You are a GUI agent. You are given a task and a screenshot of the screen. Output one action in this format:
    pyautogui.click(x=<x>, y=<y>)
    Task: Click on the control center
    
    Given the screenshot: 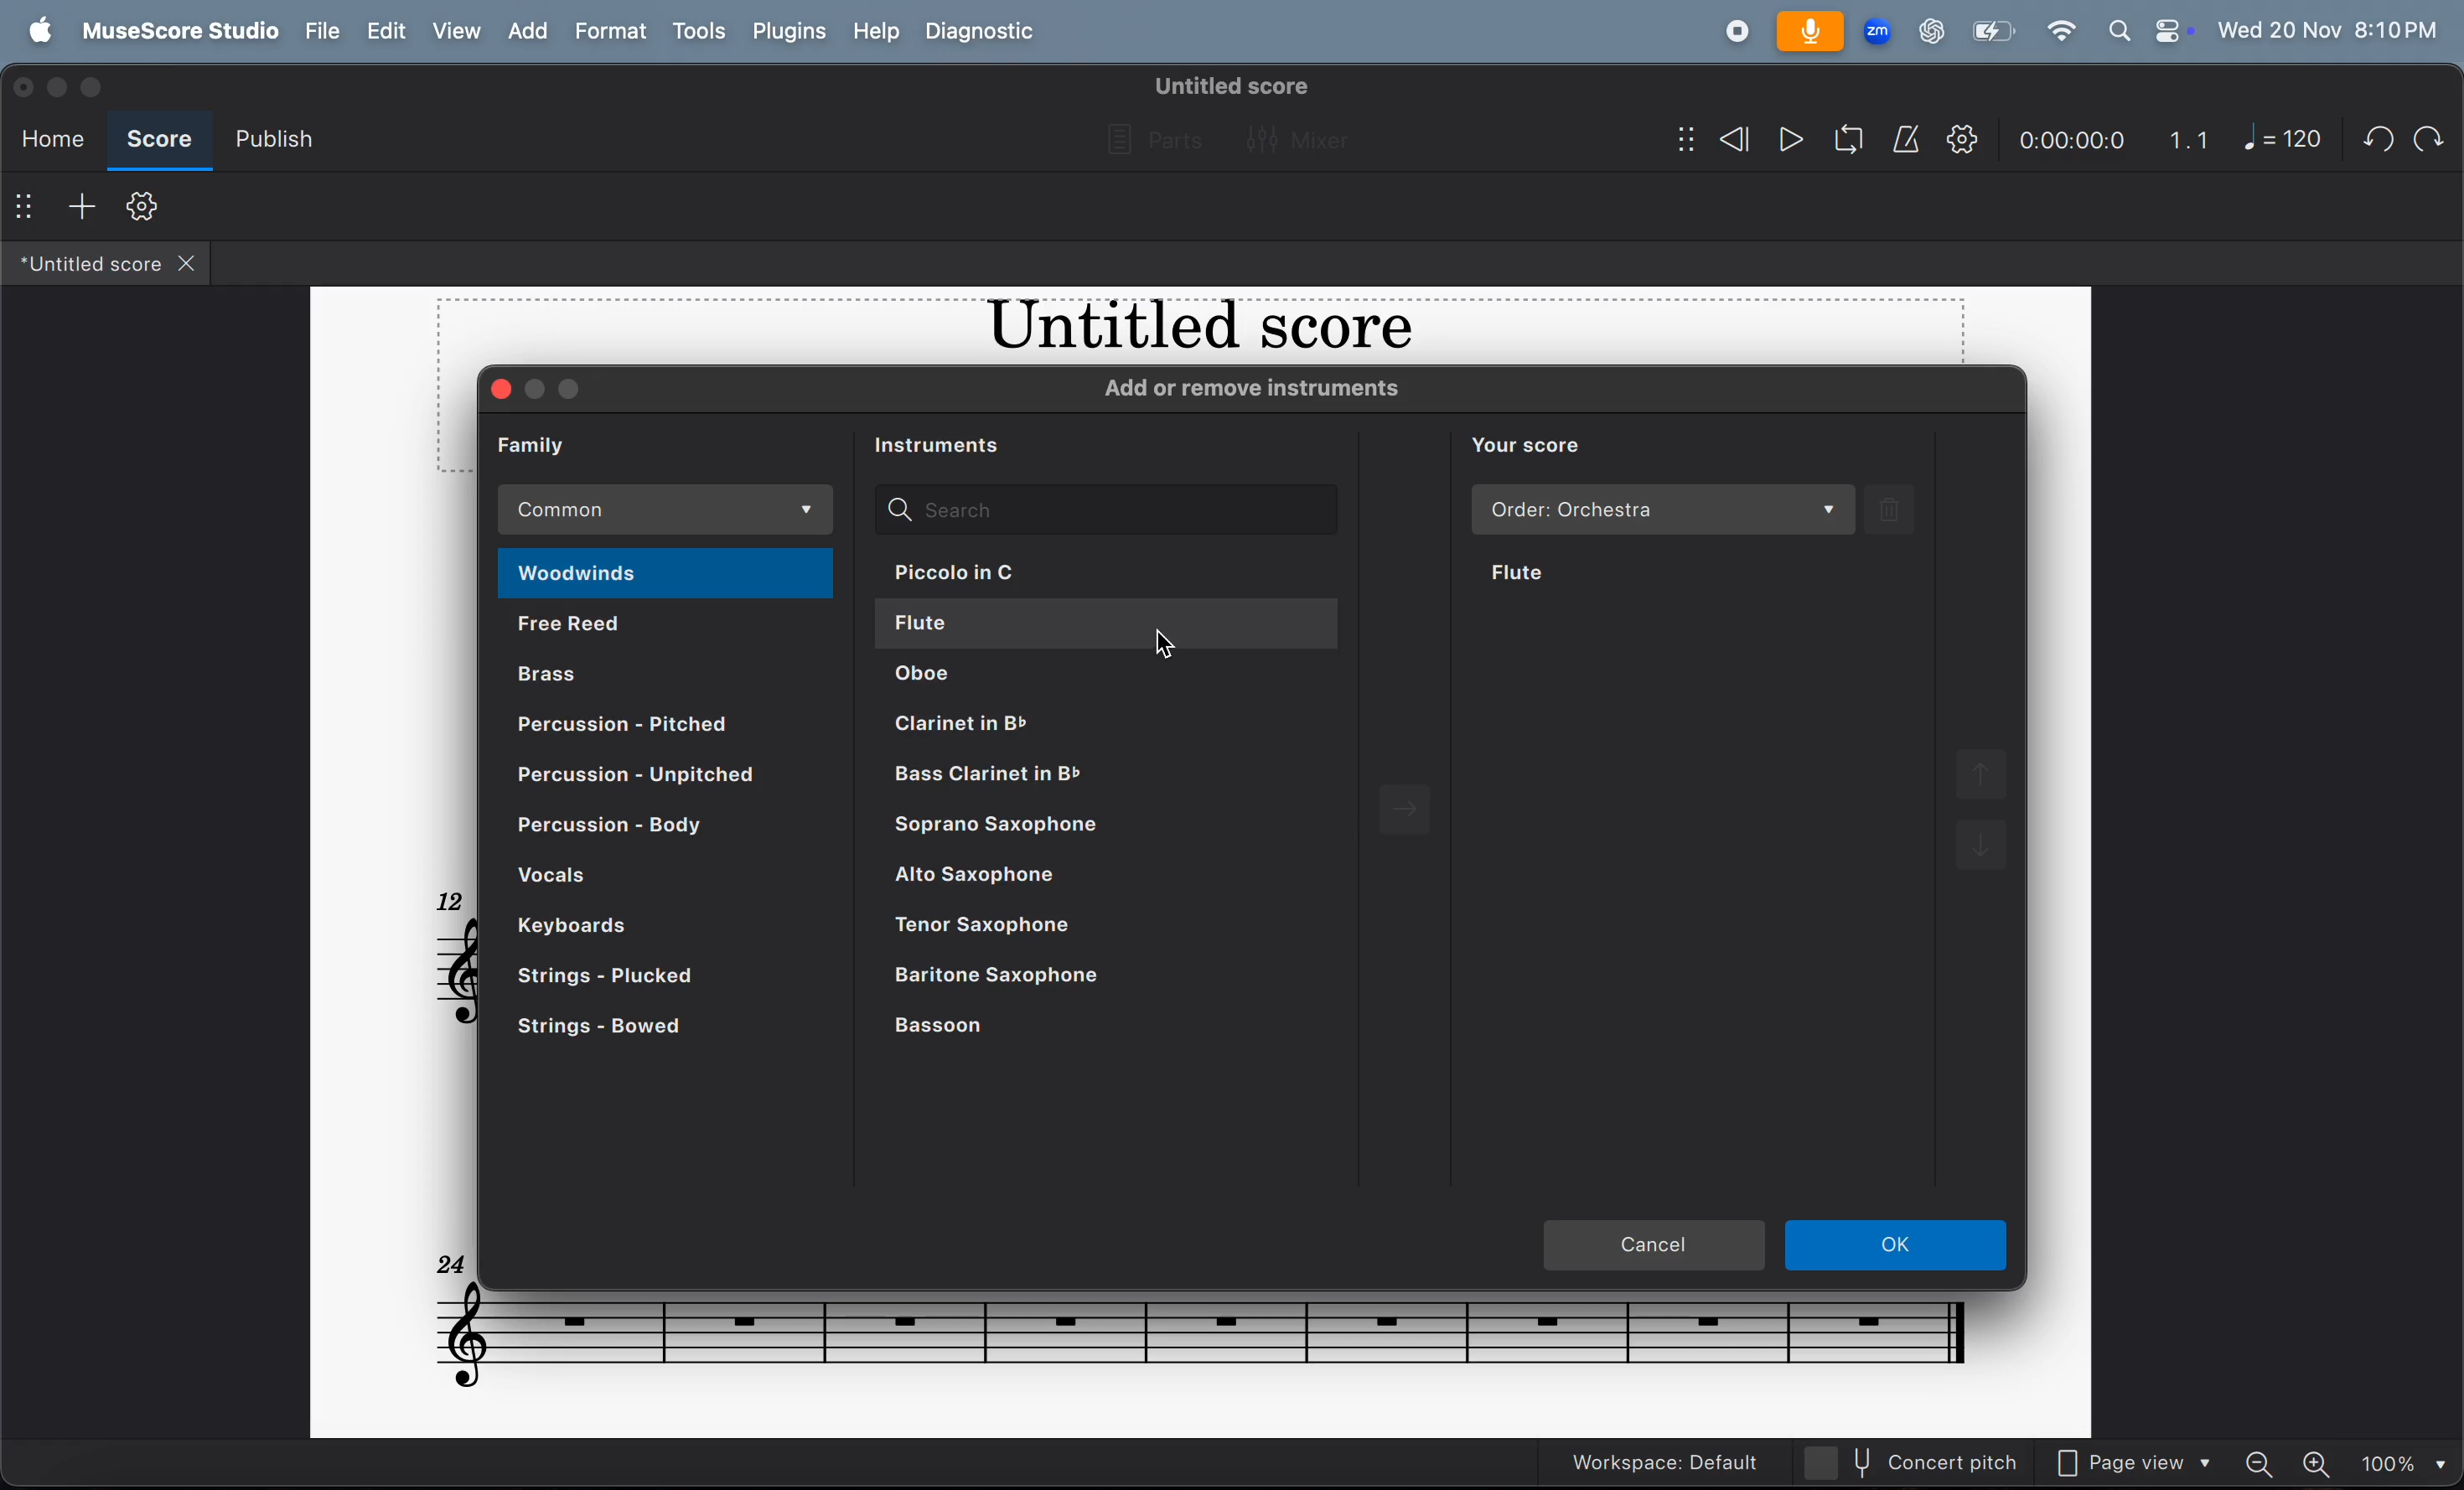 What is the action you would take?
    pyautogui.click(x=2170, y=28)
    